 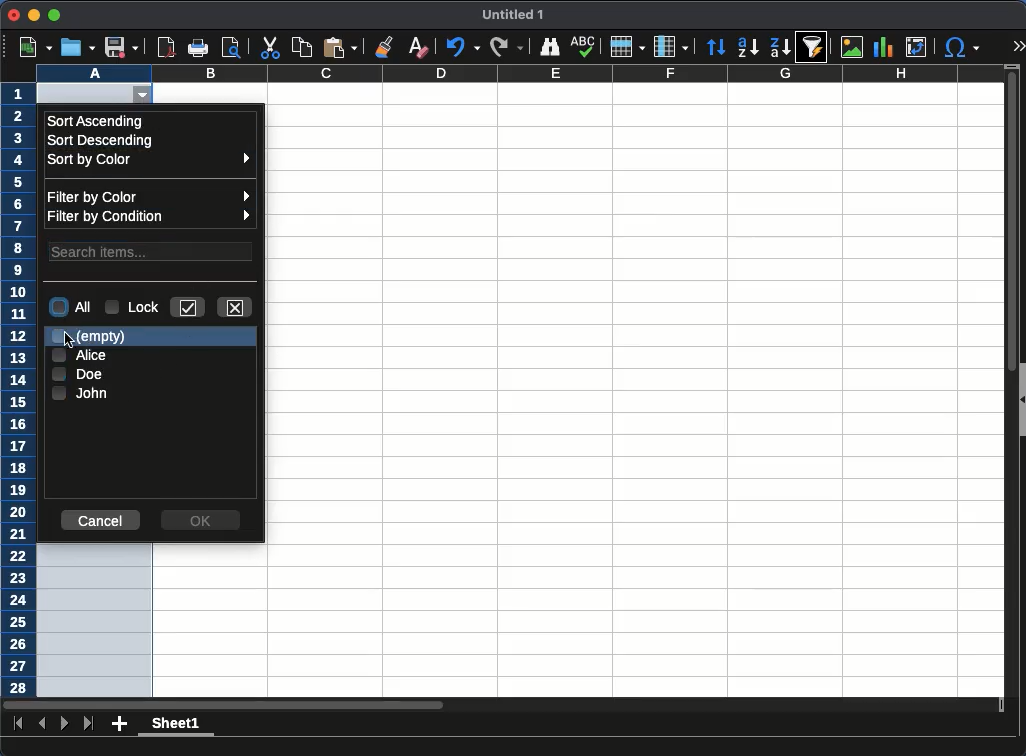 What do you see at coordinates (781, 48) in the screenshot?
I see `descending` at bounding box center [781, 48].